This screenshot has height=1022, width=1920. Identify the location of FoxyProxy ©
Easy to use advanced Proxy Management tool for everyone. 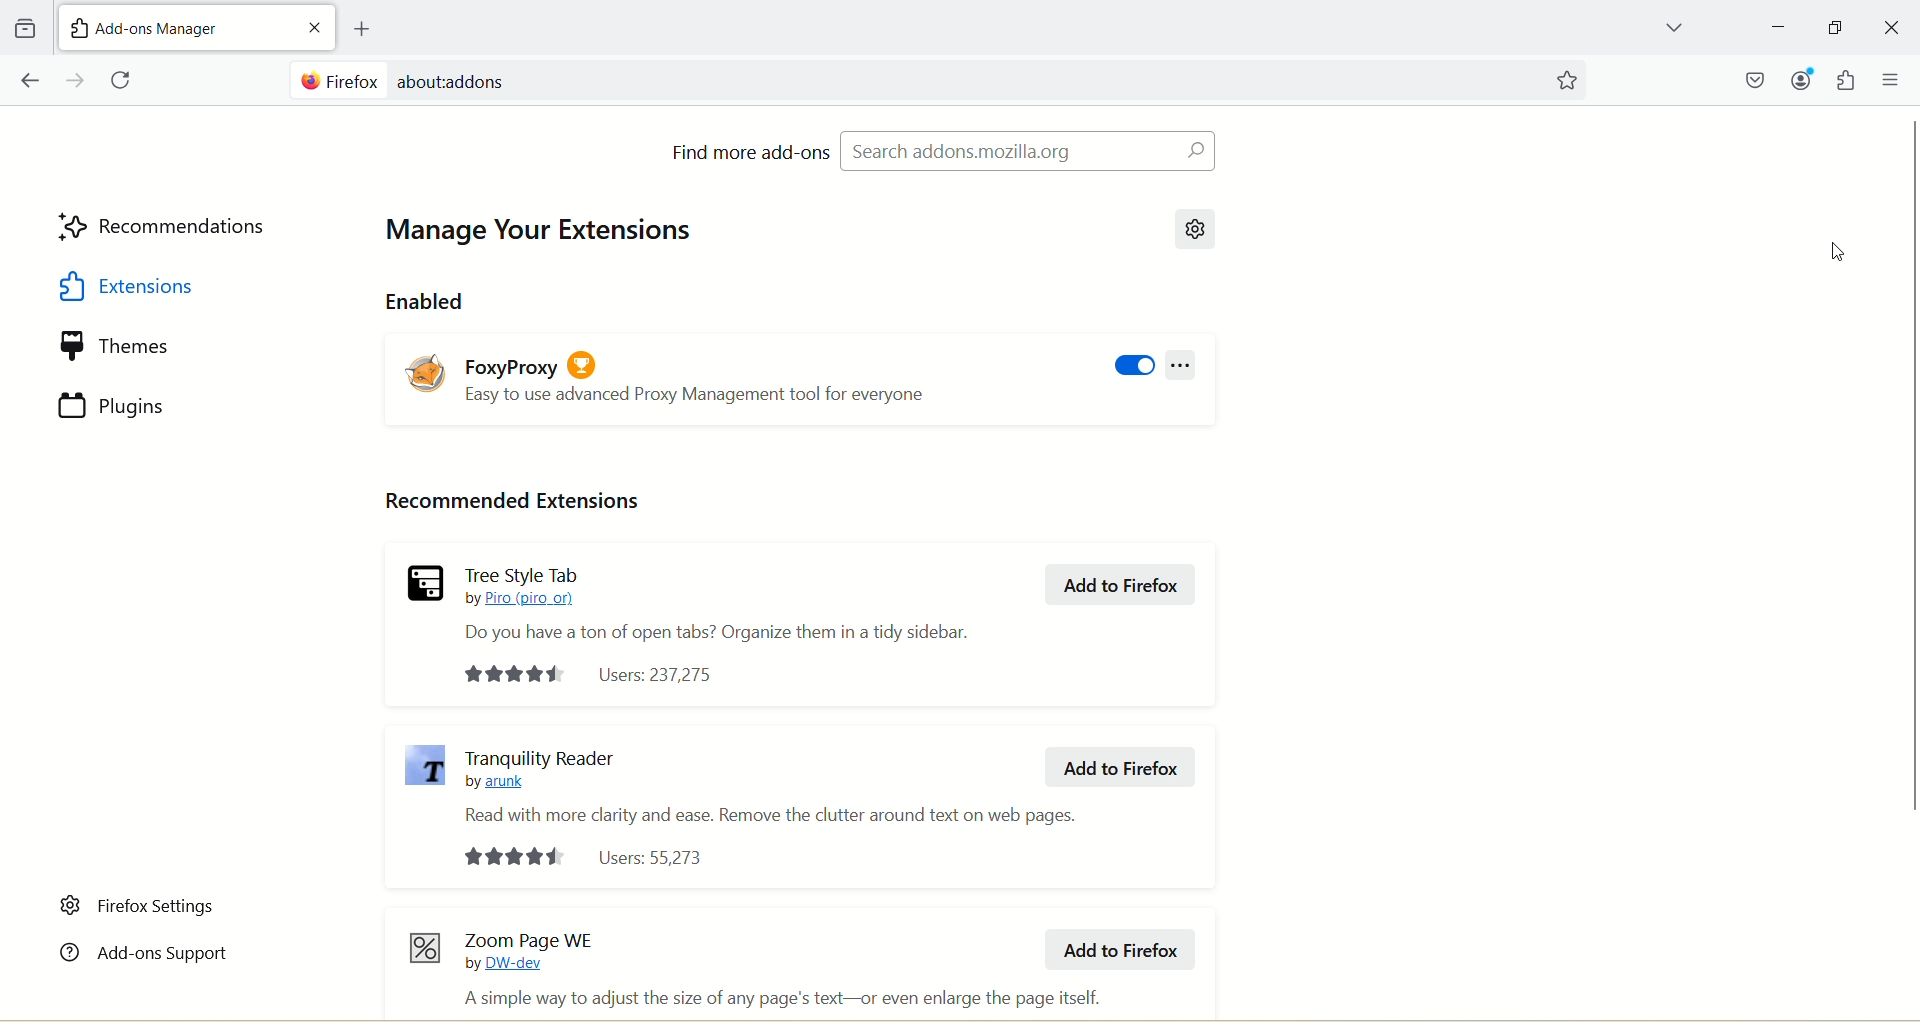
(698, 372).